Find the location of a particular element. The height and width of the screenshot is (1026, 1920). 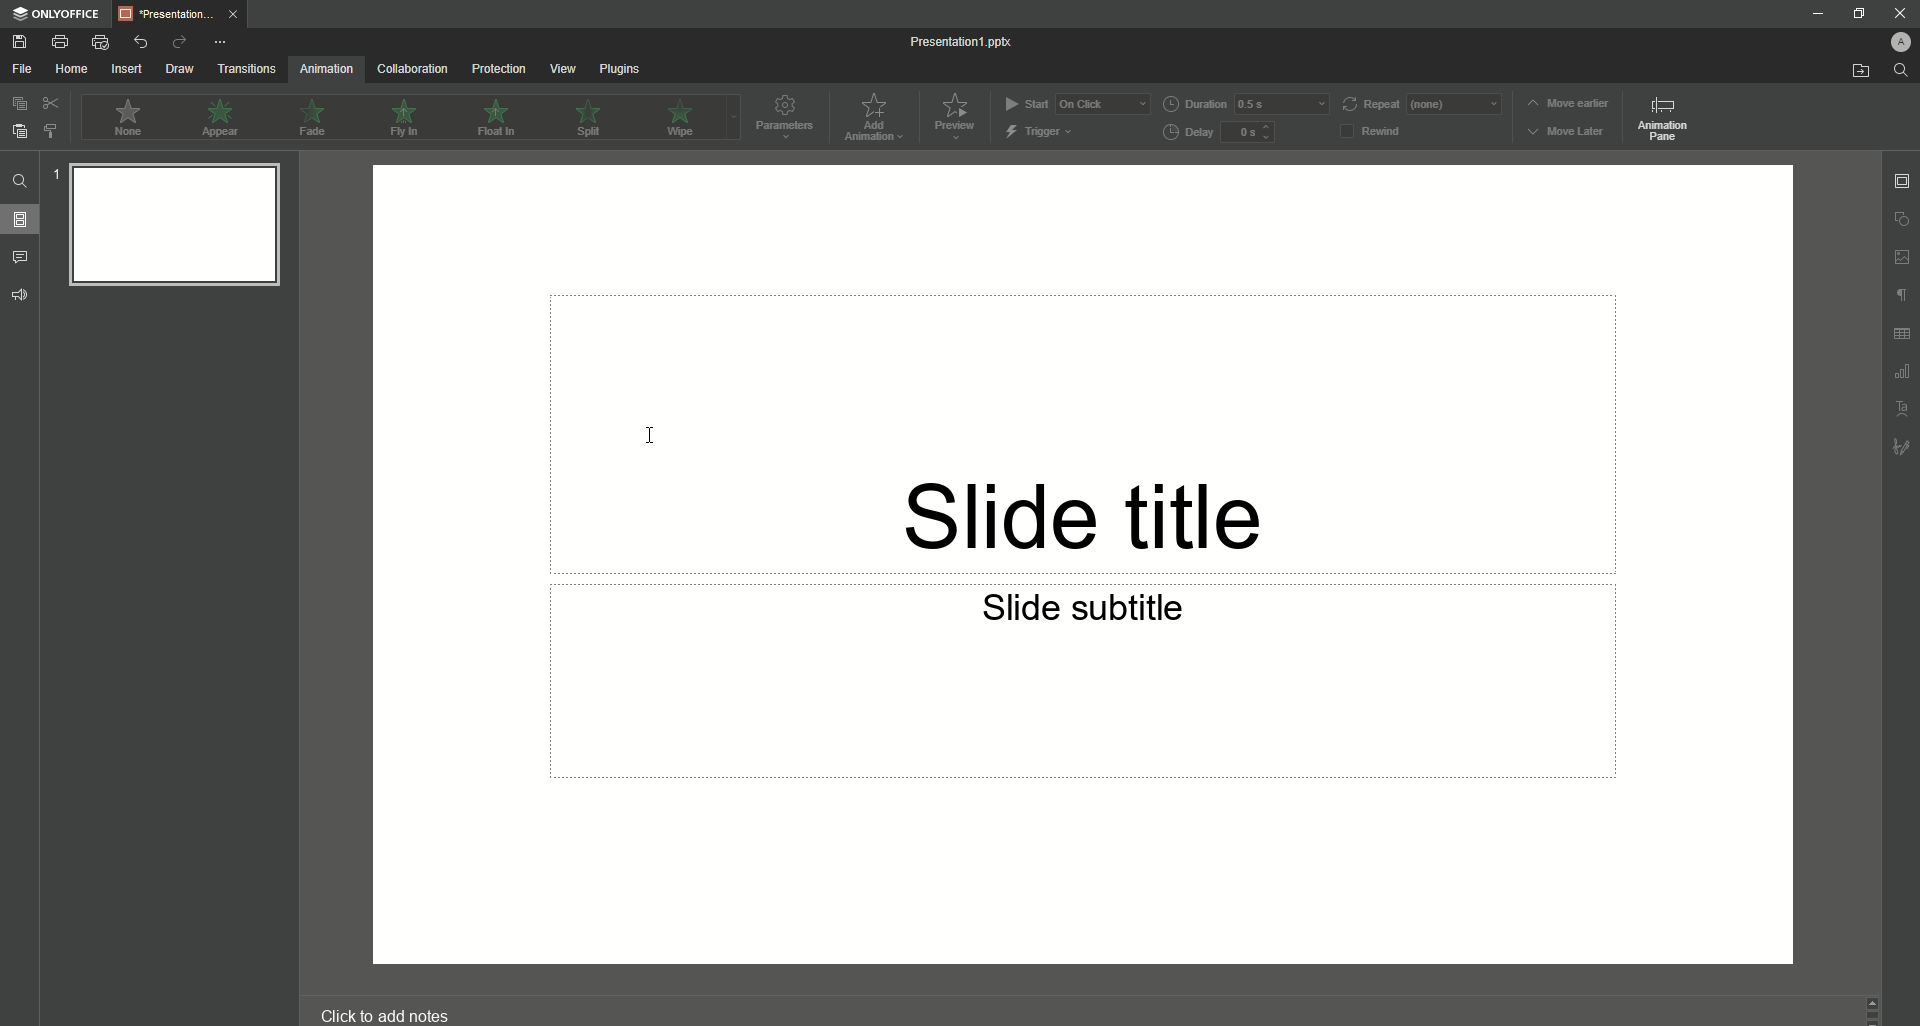

Insert is located at coordinates (122, 69).